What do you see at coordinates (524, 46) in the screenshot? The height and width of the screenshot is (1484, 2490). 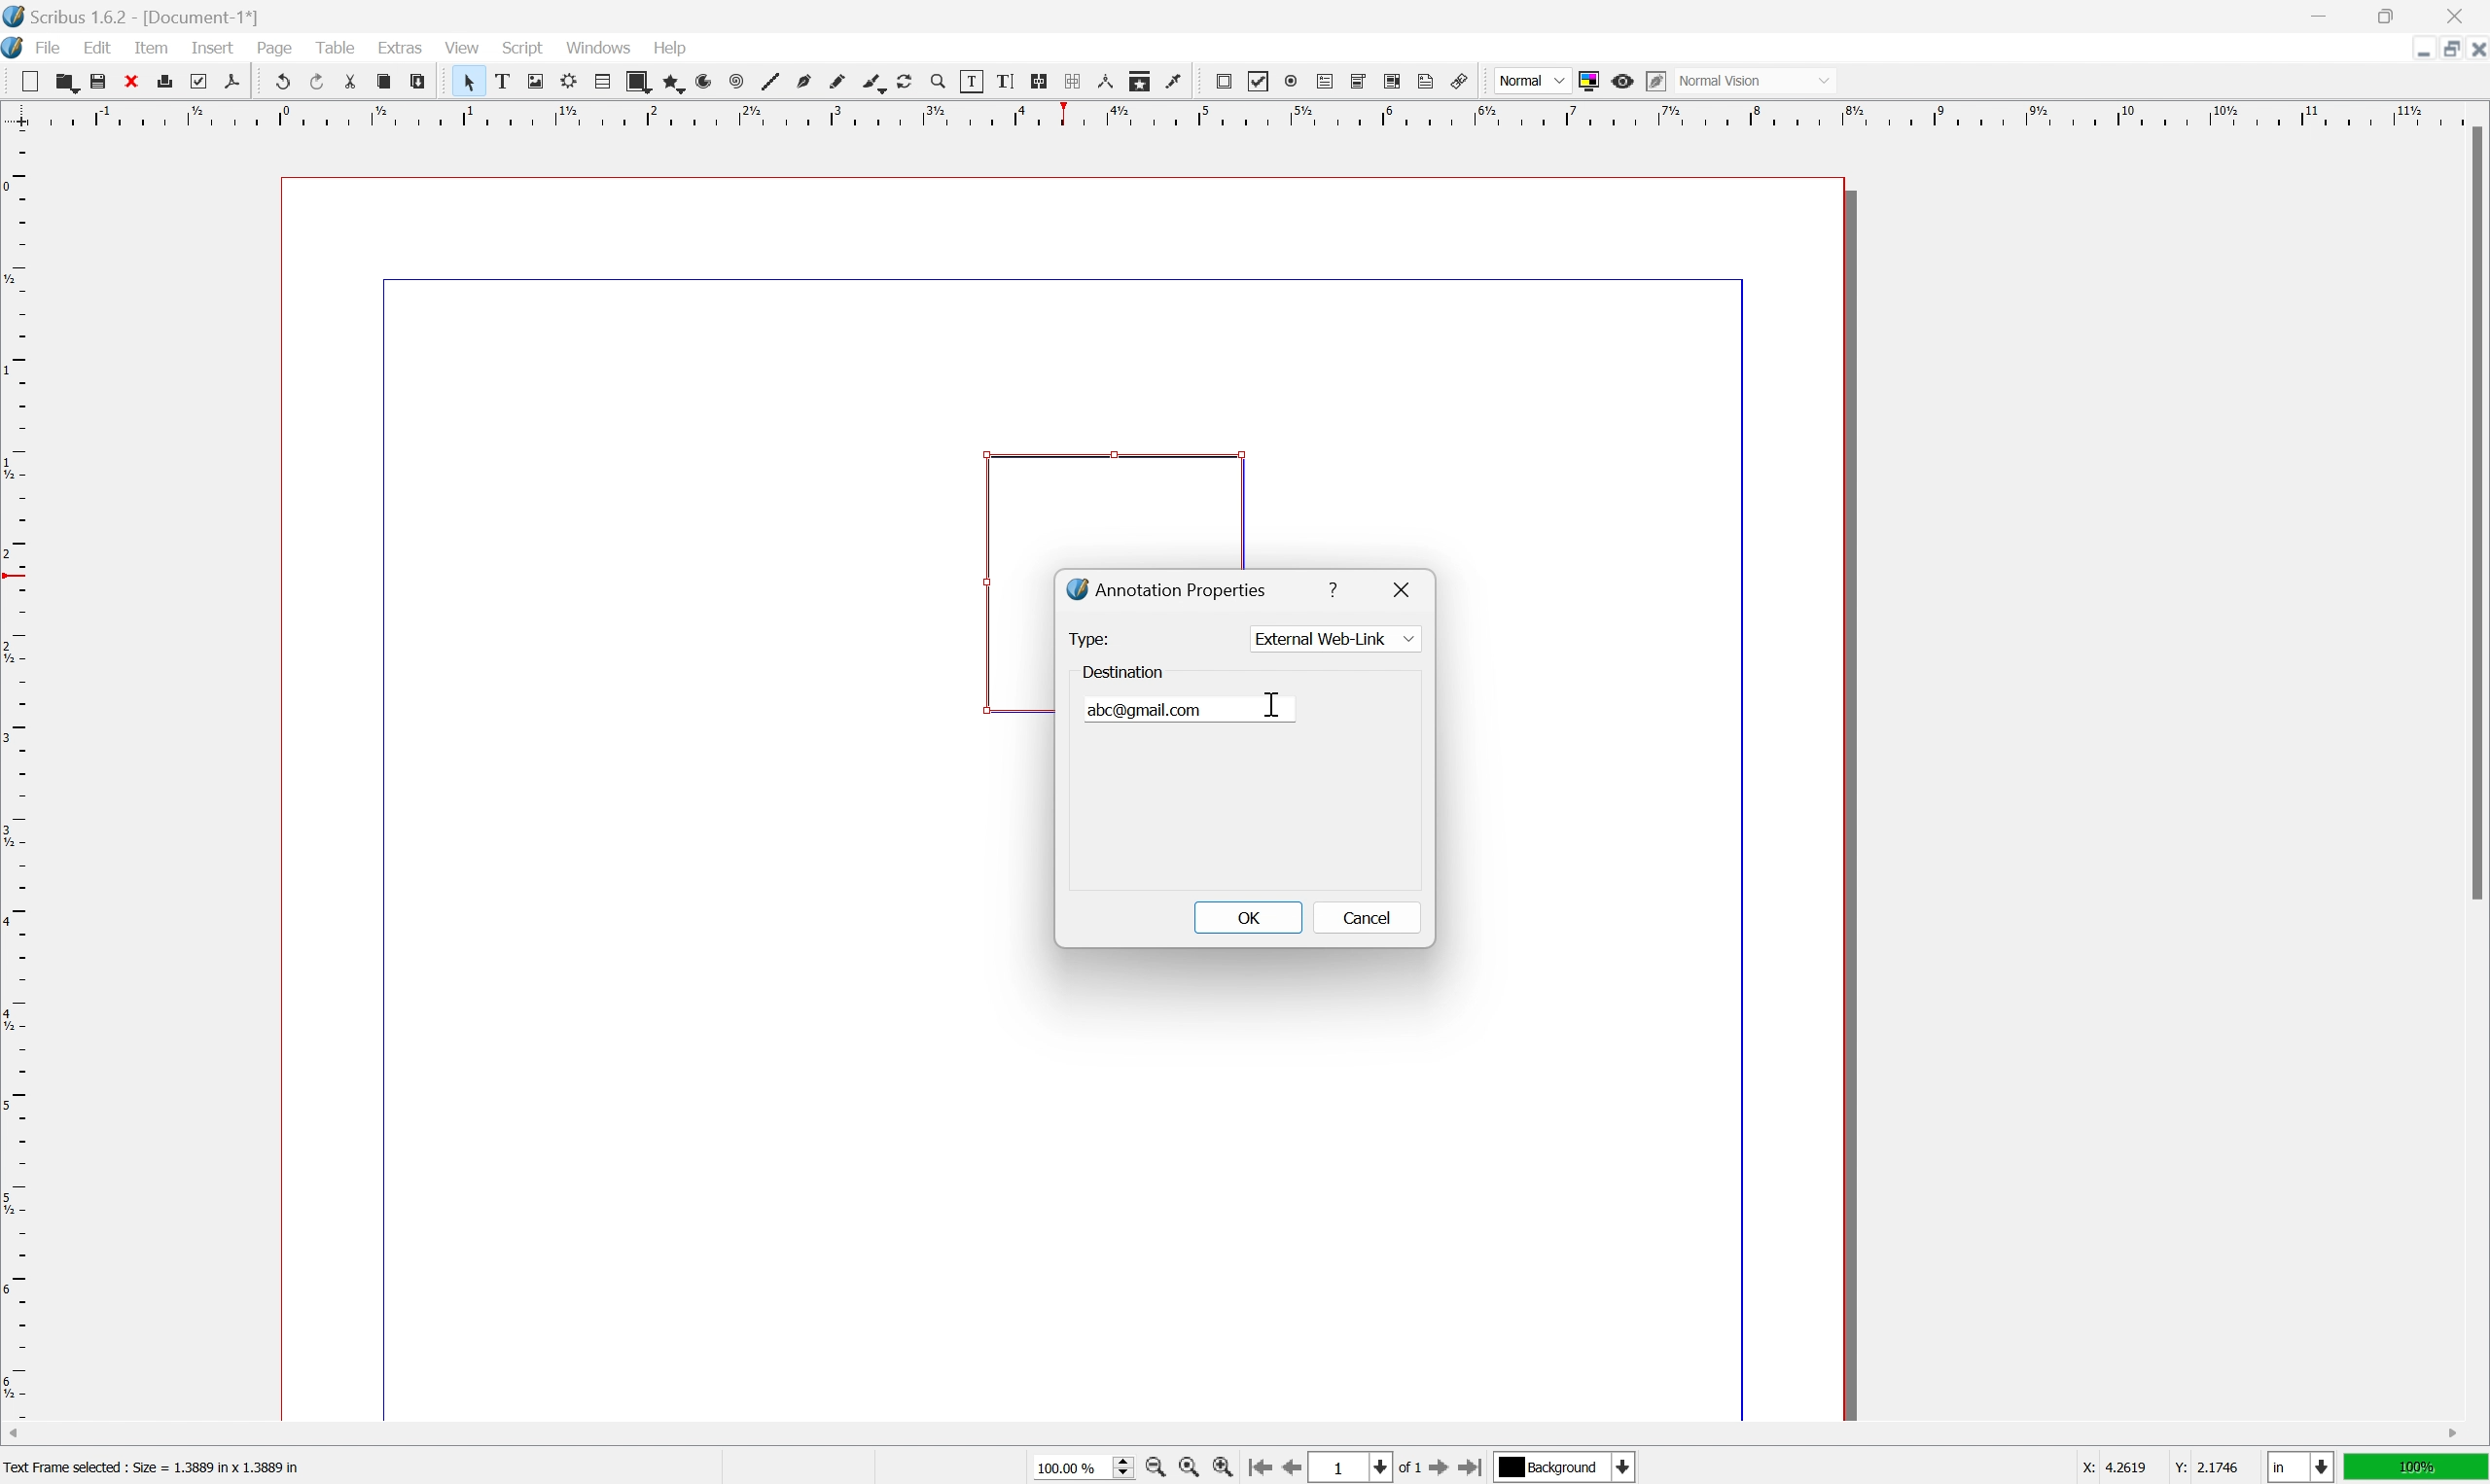 I see `Script` at bounding box center [524, 46].